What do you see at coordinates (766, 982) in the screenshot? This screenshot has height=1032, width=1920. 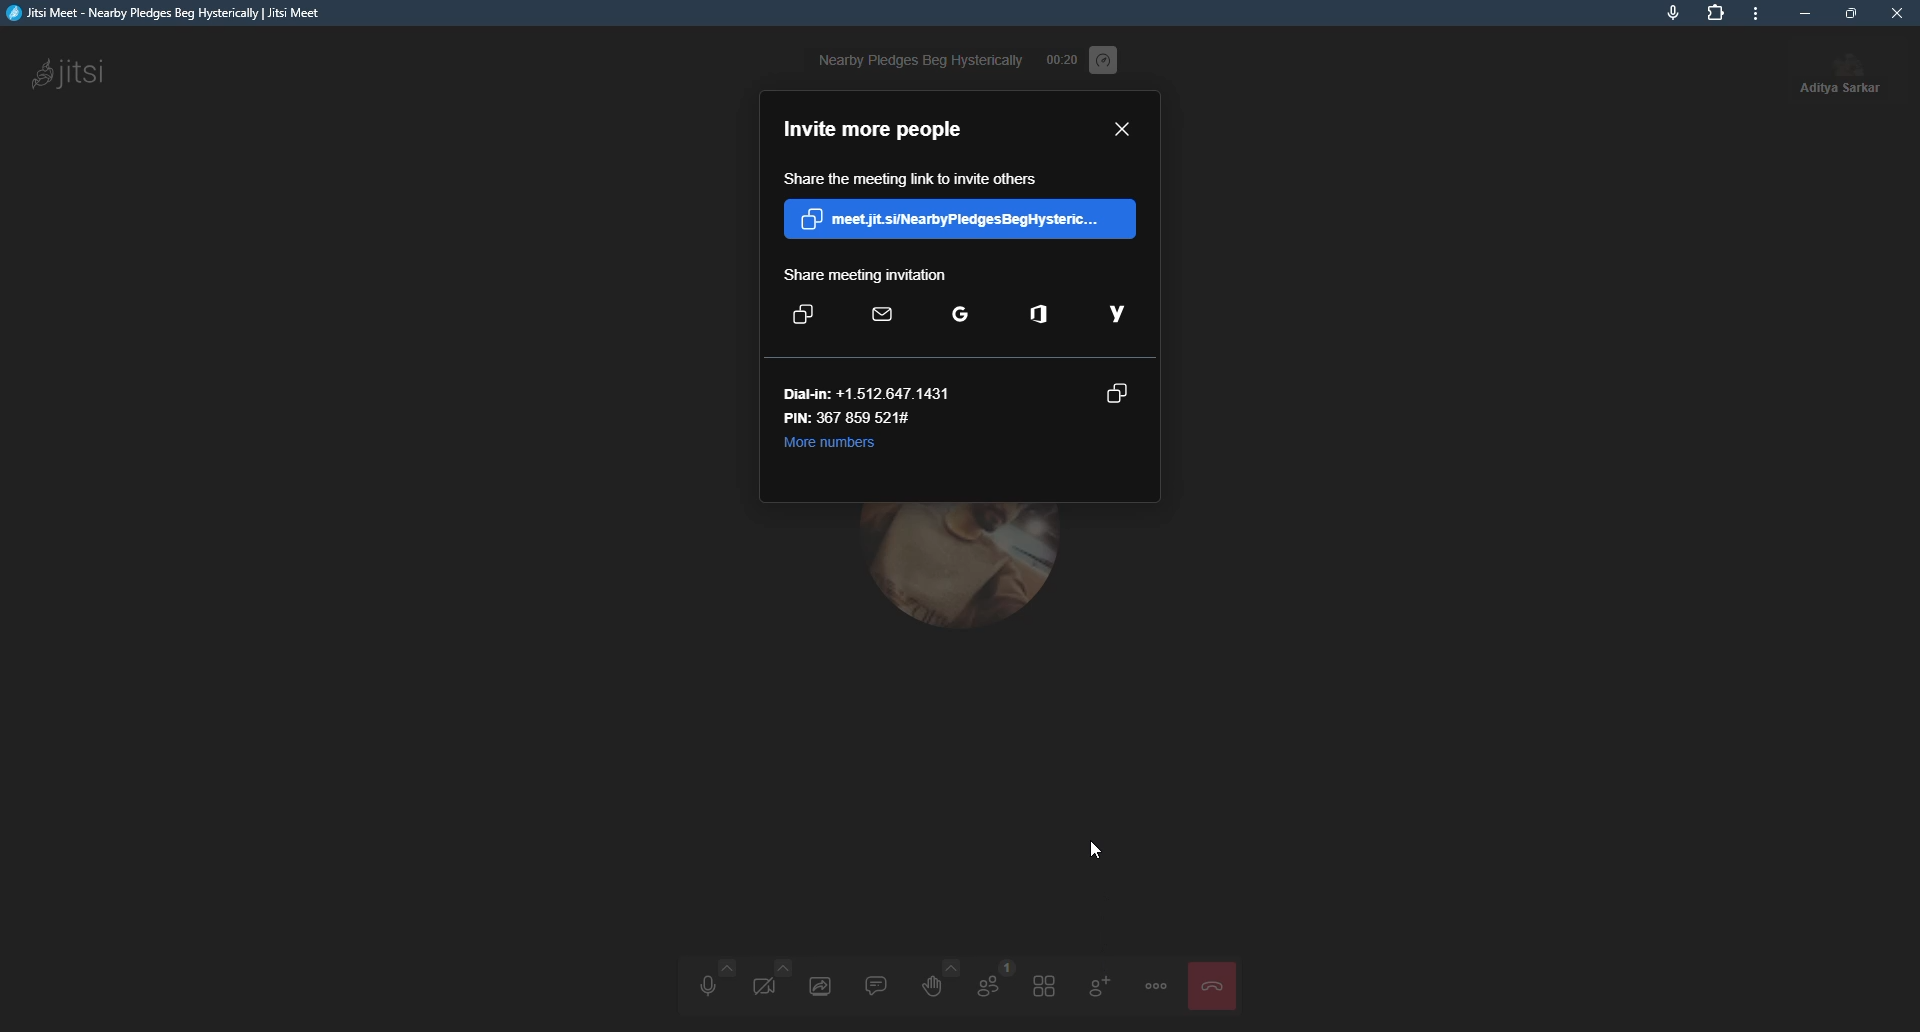 I see `start video` at bounding box center [766, 982].